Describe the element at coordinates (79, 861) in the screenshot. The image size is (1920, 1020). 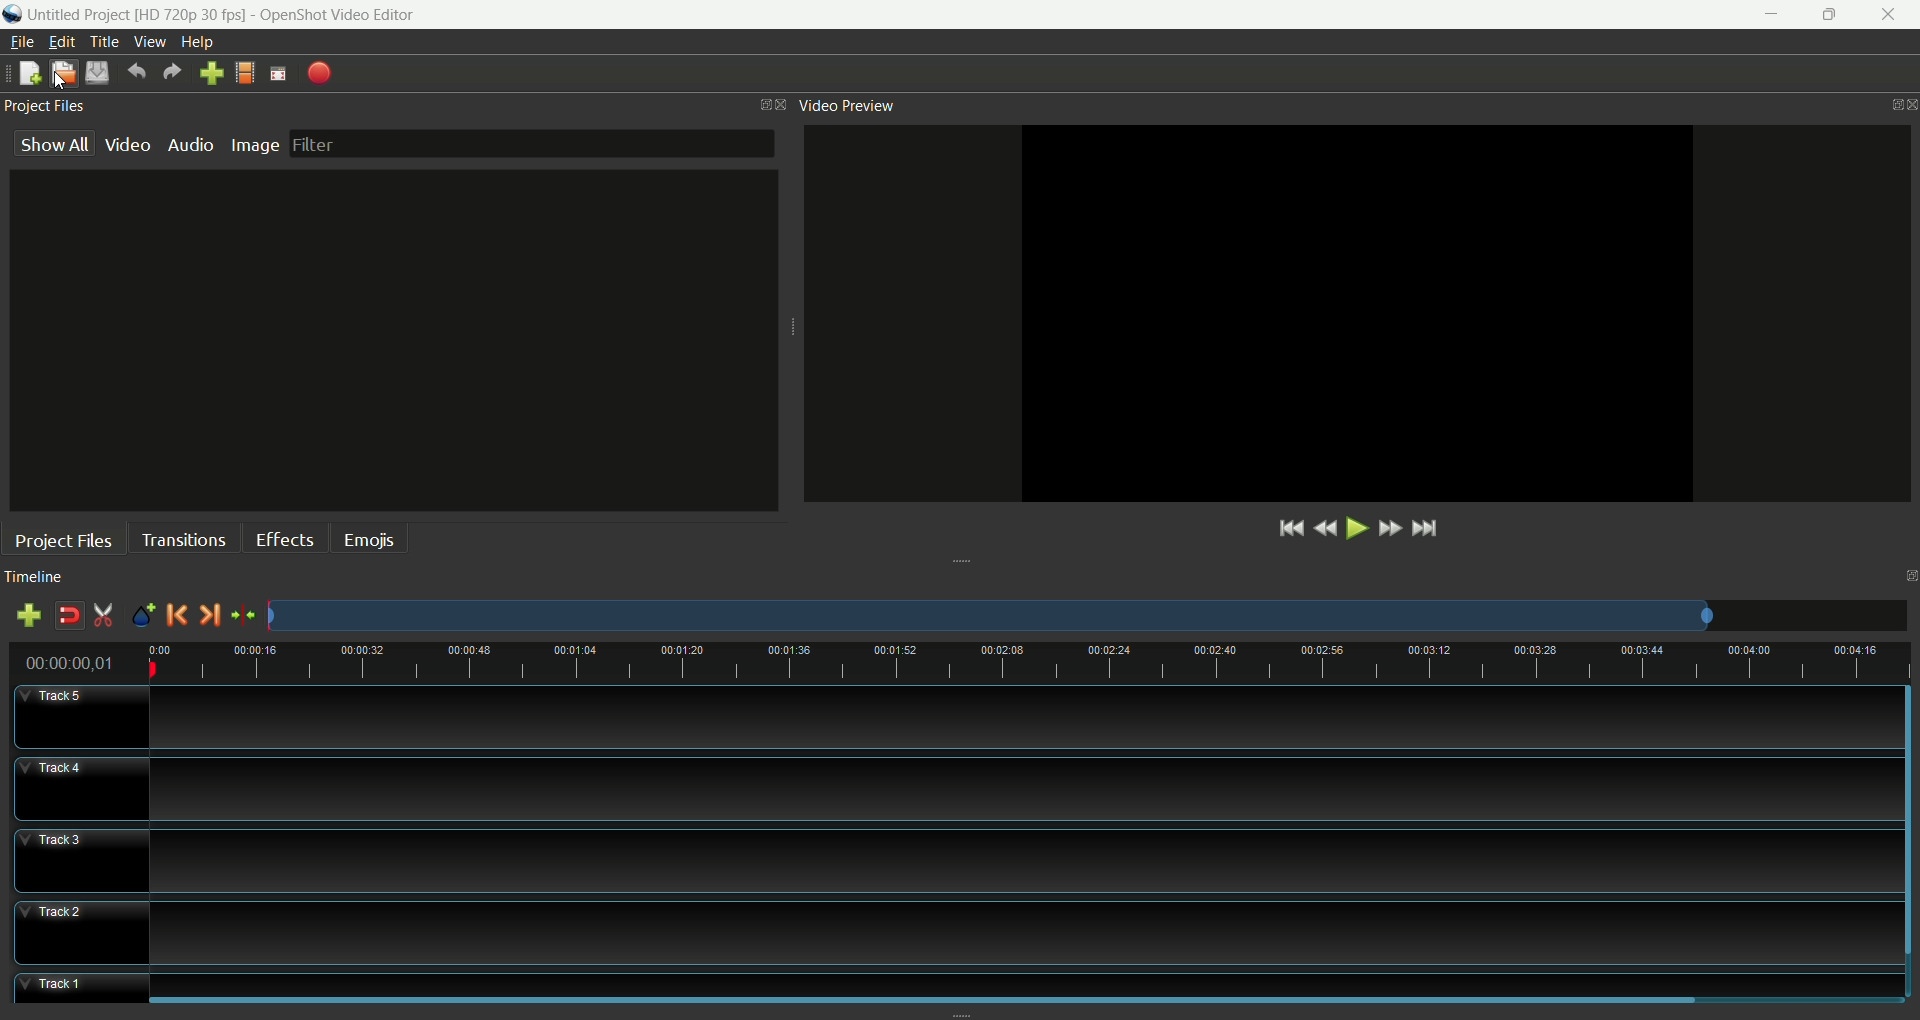
I see `track3` at that location.